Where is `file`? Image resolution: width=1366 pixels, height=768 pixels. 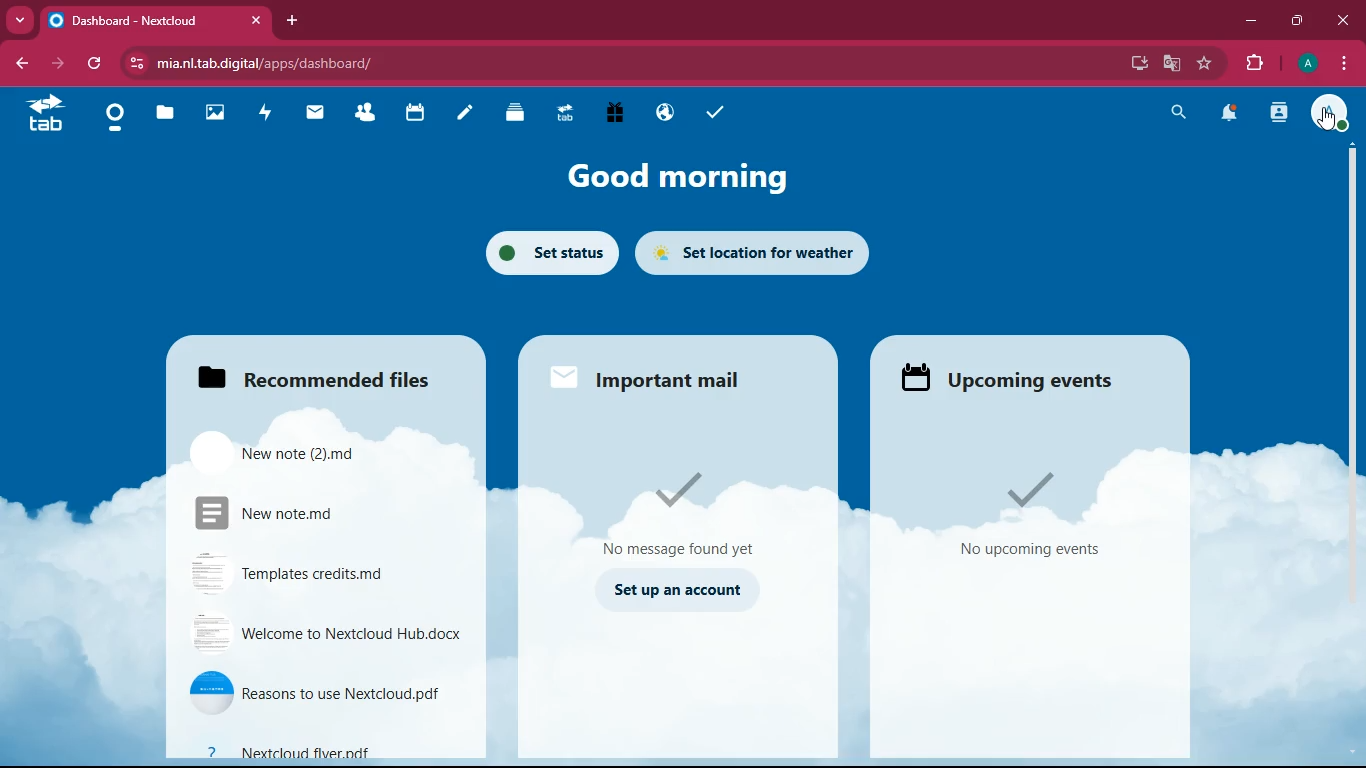 file is located at coordinates (297, 453).